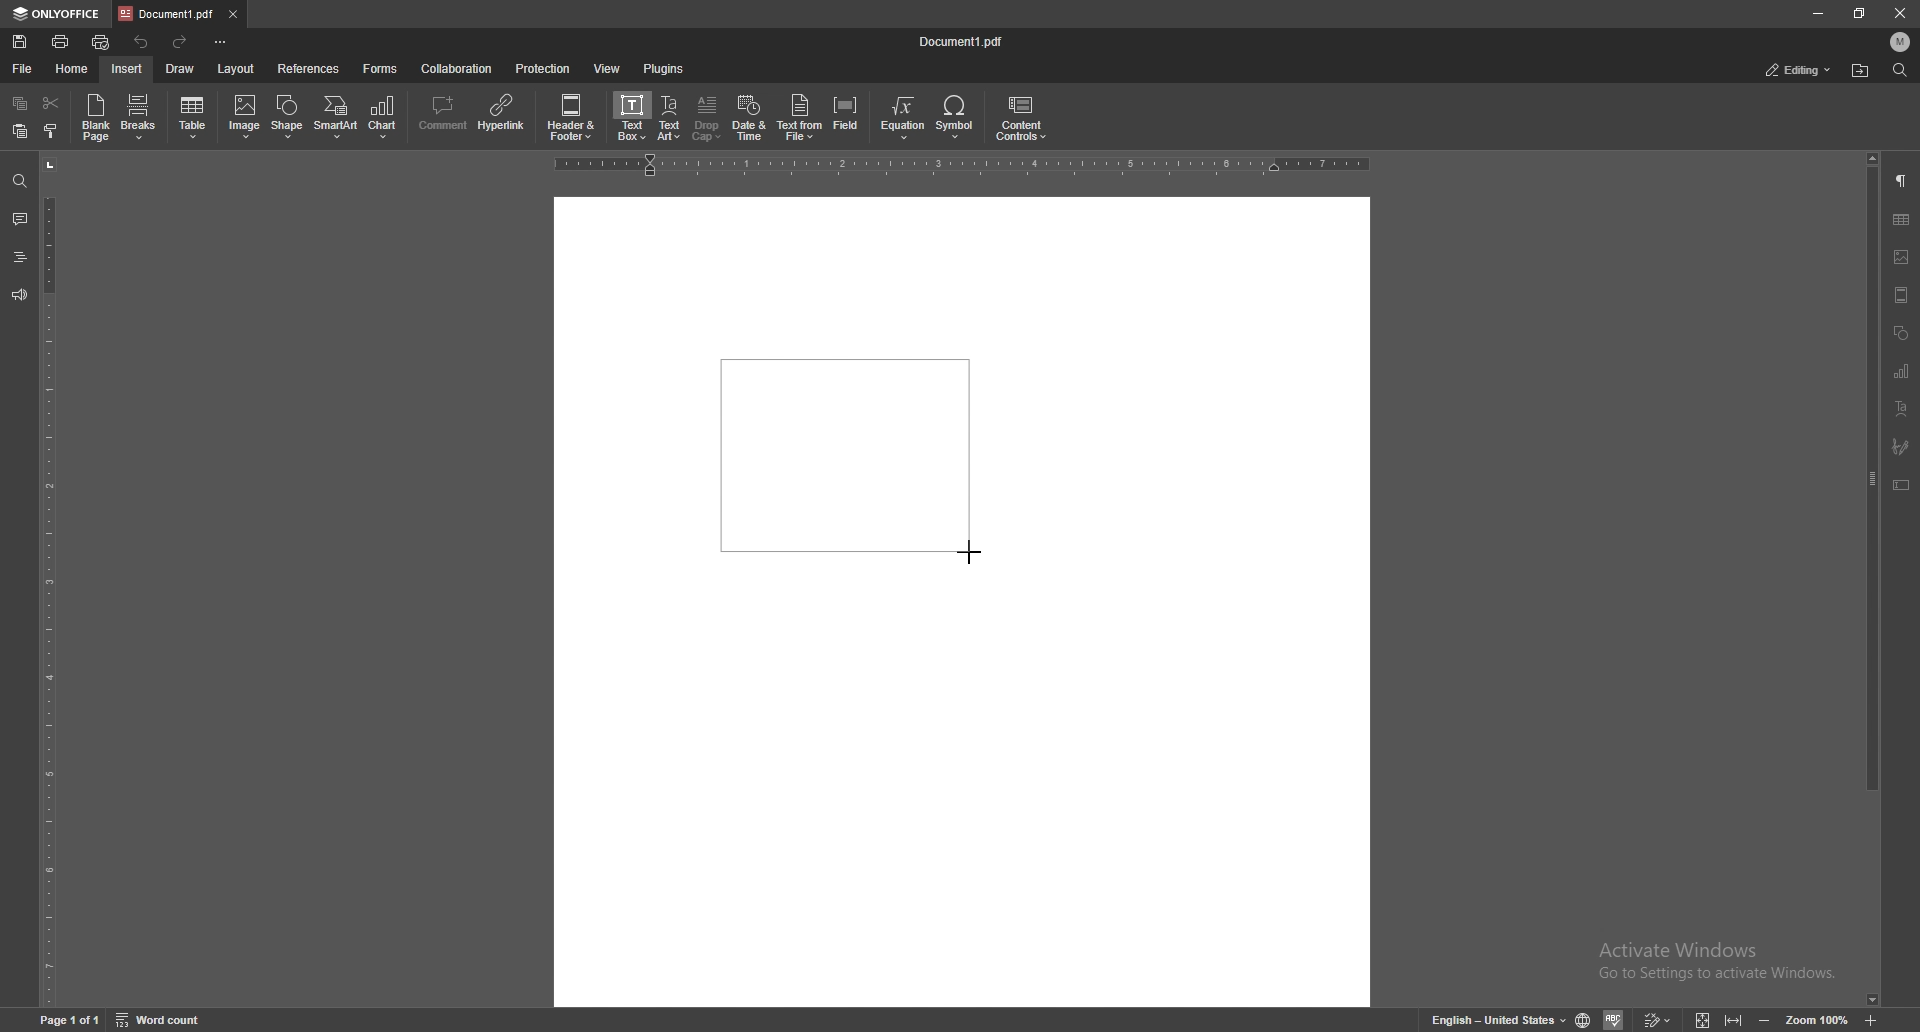  I want to click on status, so click(1799, 70).